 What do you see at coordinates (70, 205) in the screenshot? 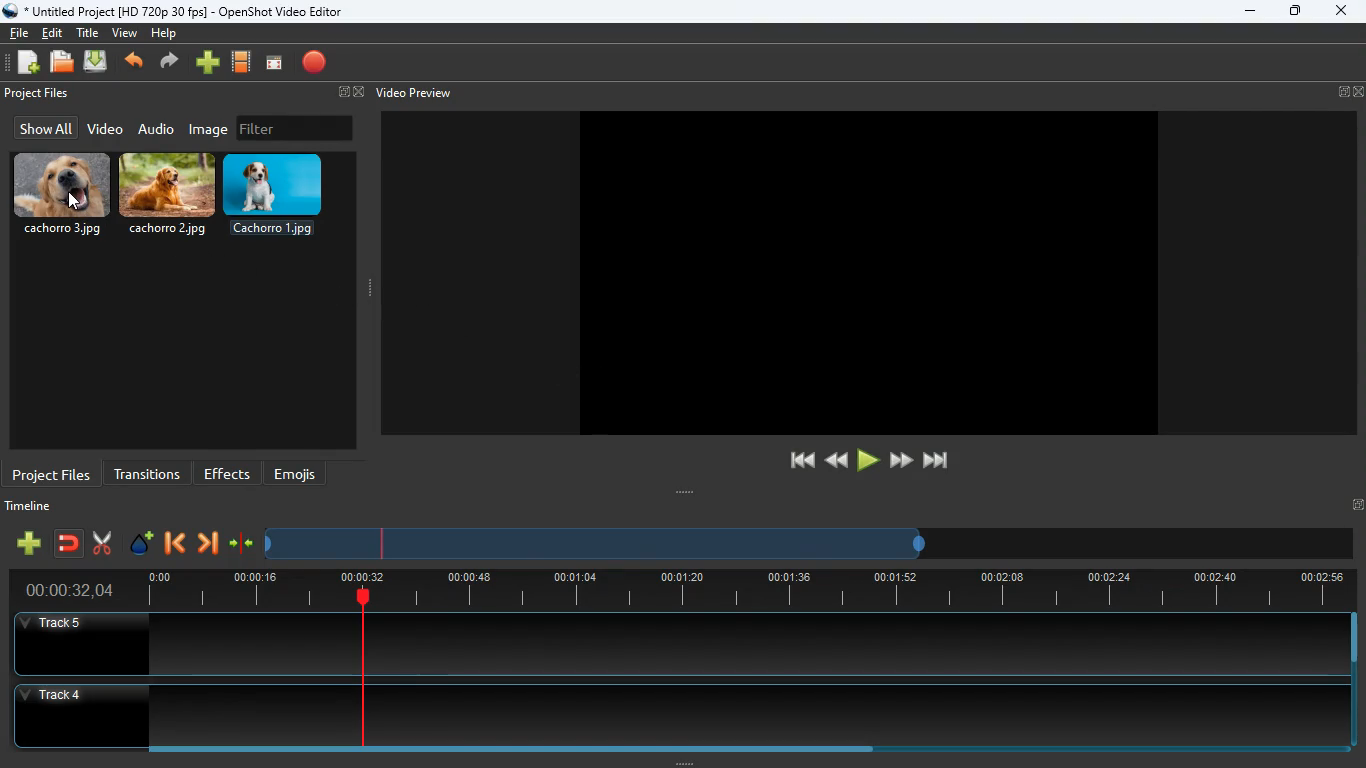
I see `cursor` at bounding box center [70, 205].